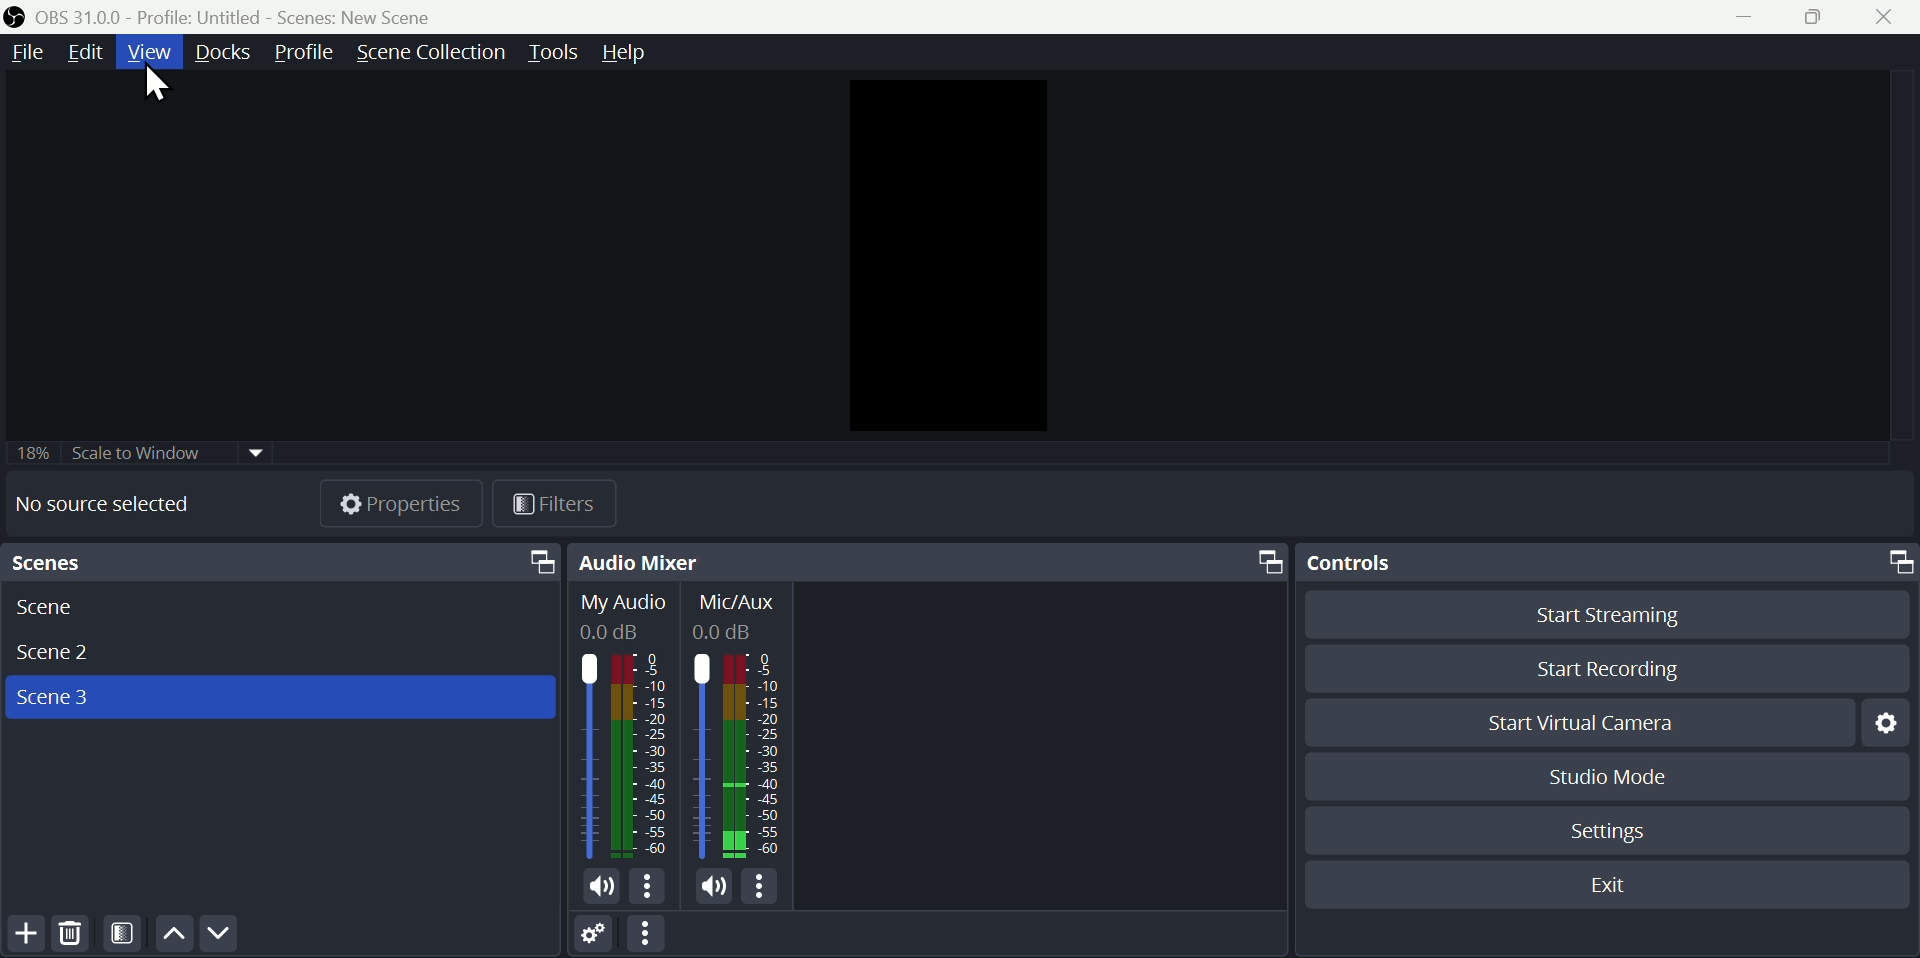  Describe the element at coordinates (1744, 16) in the screenshot. I see `` at that location.